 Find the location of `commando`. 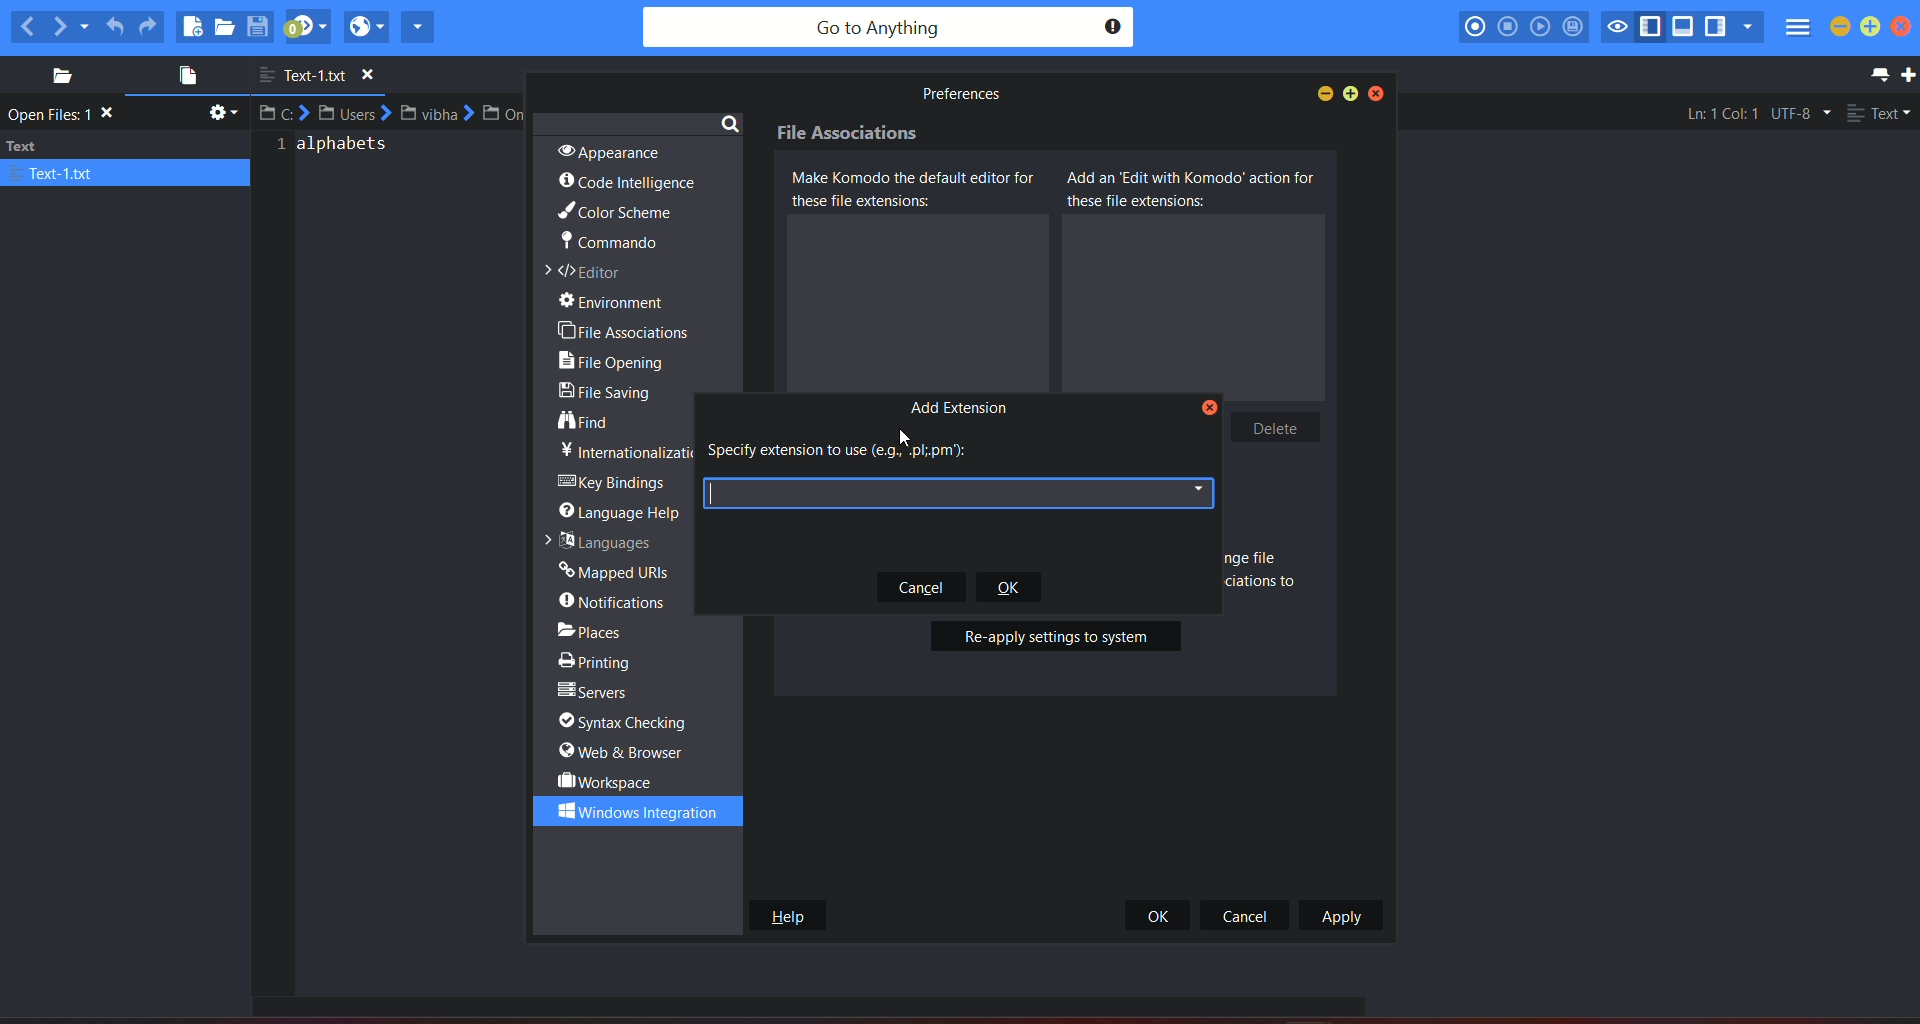

commando is located at coordinates (608, 245).